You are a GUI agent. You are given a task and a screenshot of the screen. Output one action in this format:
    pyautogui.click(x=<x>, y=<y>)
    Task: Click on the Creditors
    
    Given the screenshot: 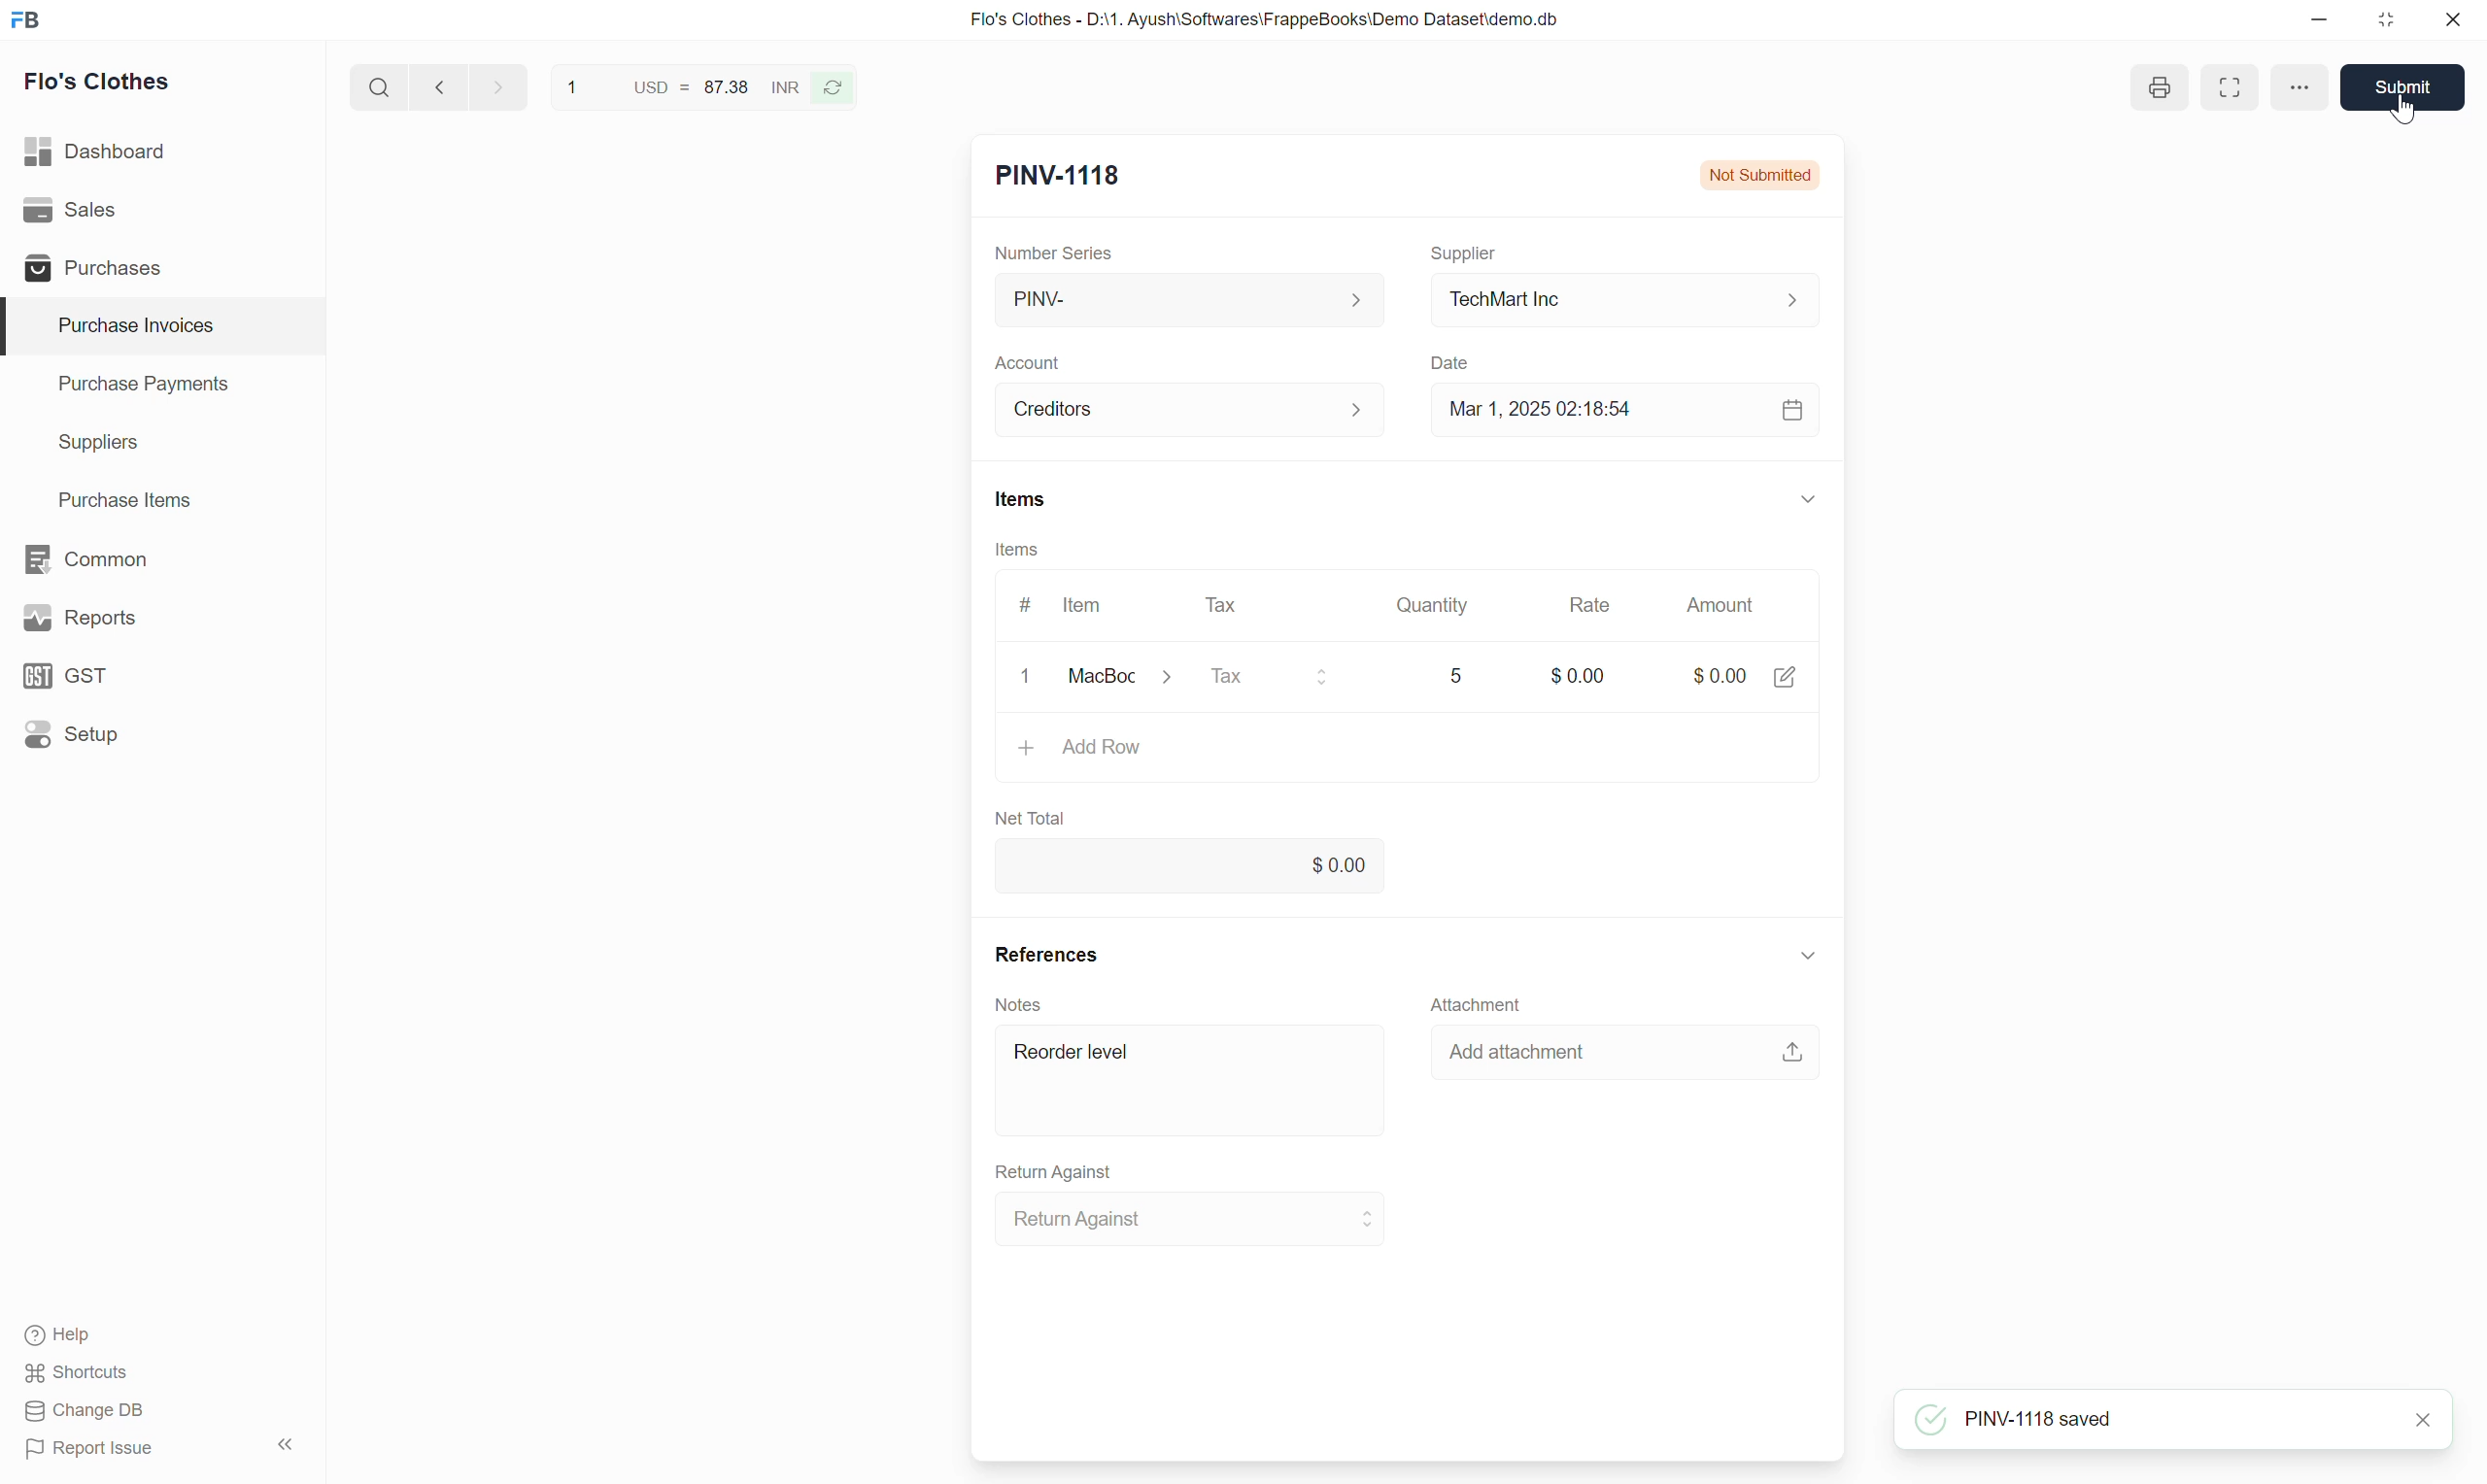 What is the action you would take?
    pyautogui.click(x=1192, y=410)
    